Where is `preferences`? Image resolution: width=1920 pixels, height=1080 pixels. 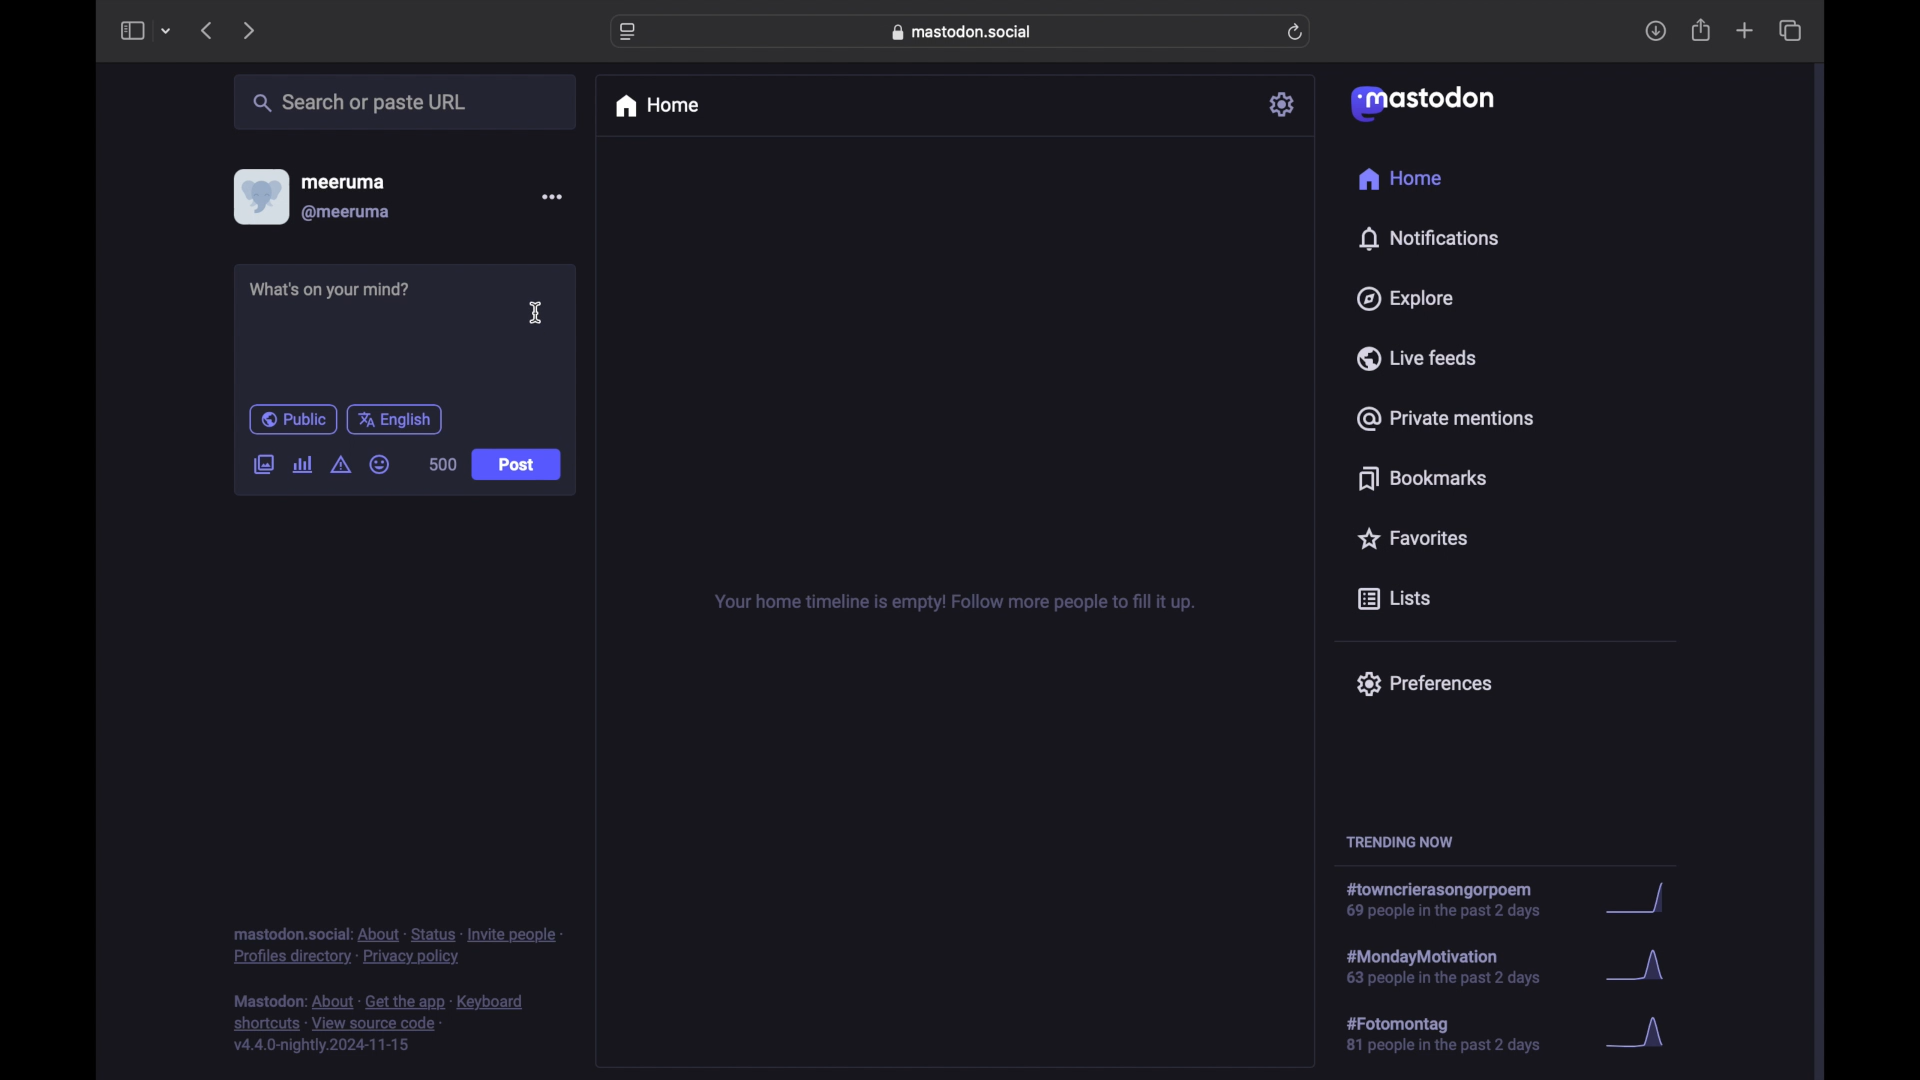
preferences is located at coordinates (1423, 682).